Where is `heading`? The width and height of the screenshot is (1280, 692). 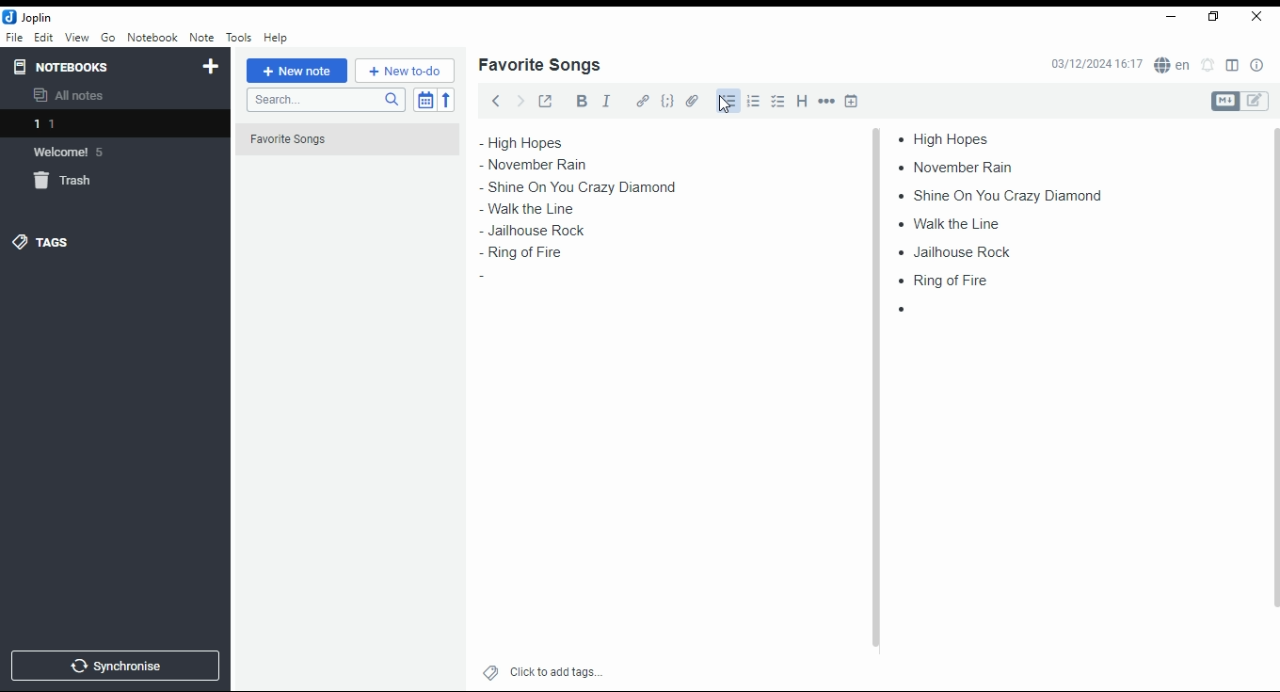
heading is located at coordinates (803, 99).